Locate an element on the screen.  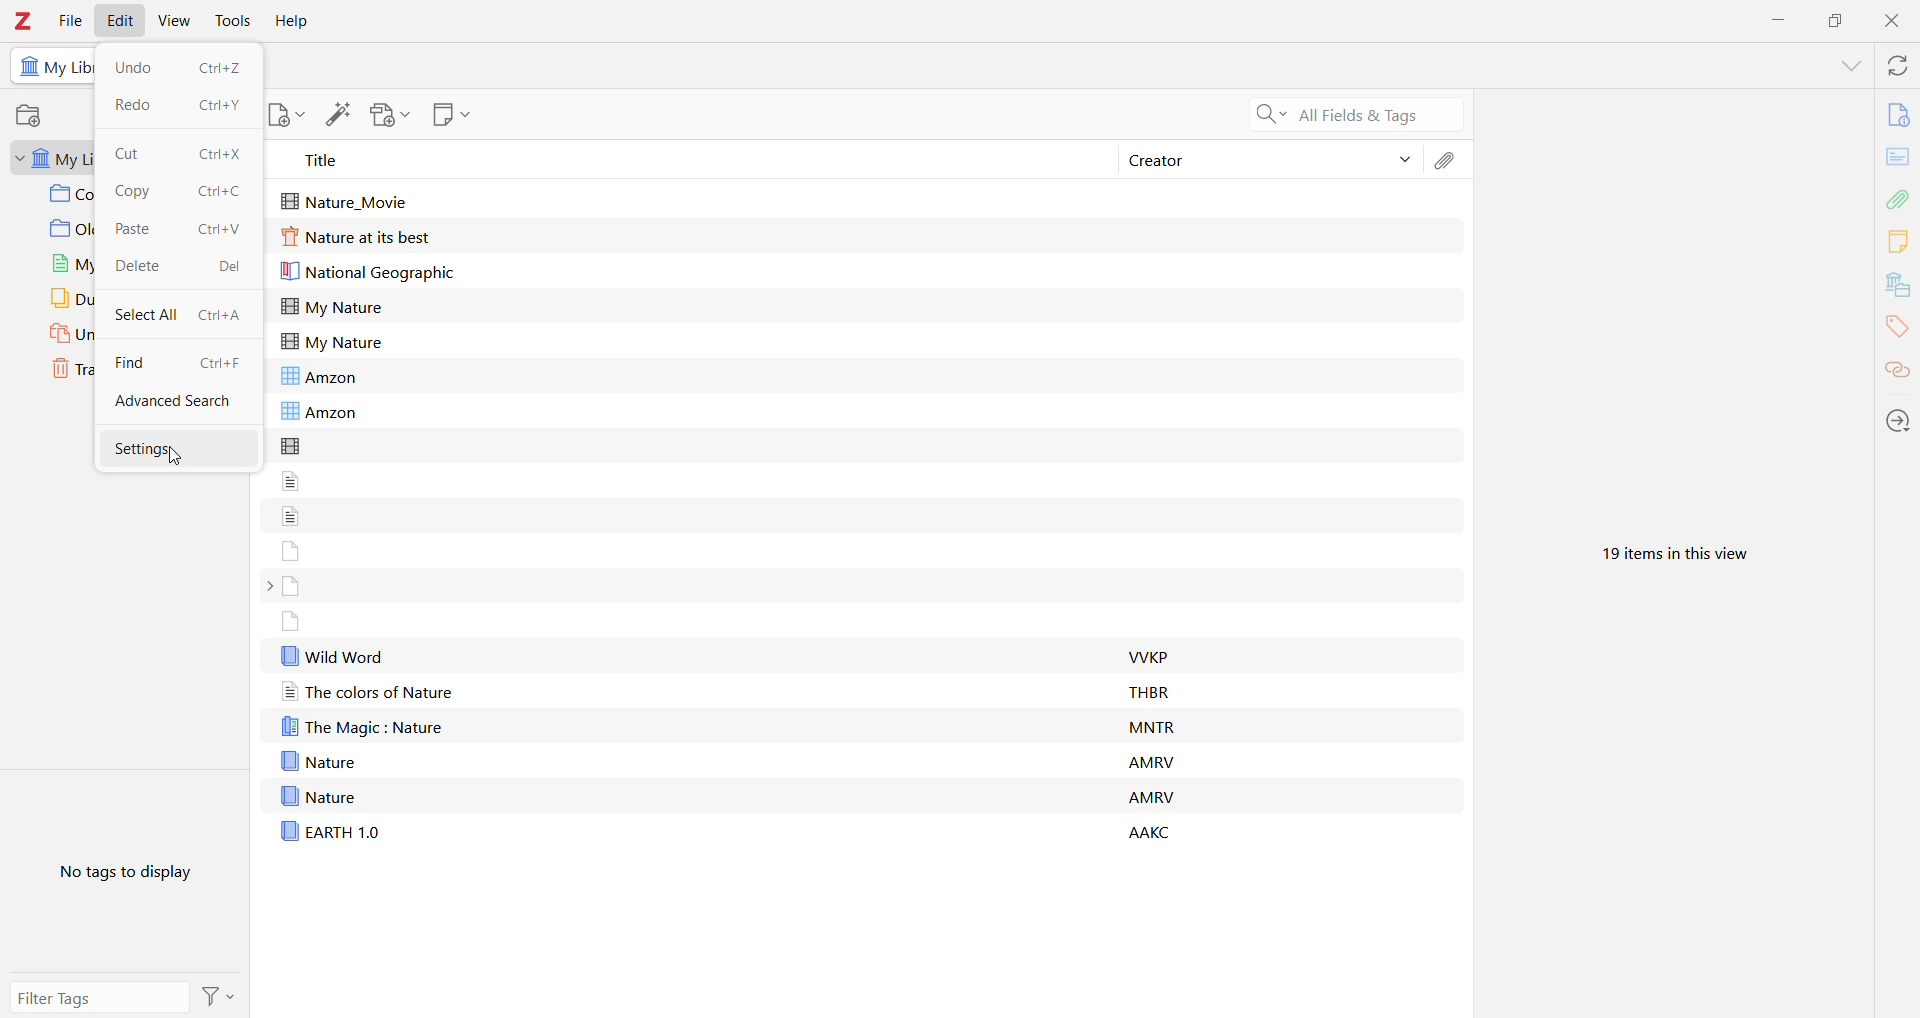
Cri+A is located at coordinates (221, 316).